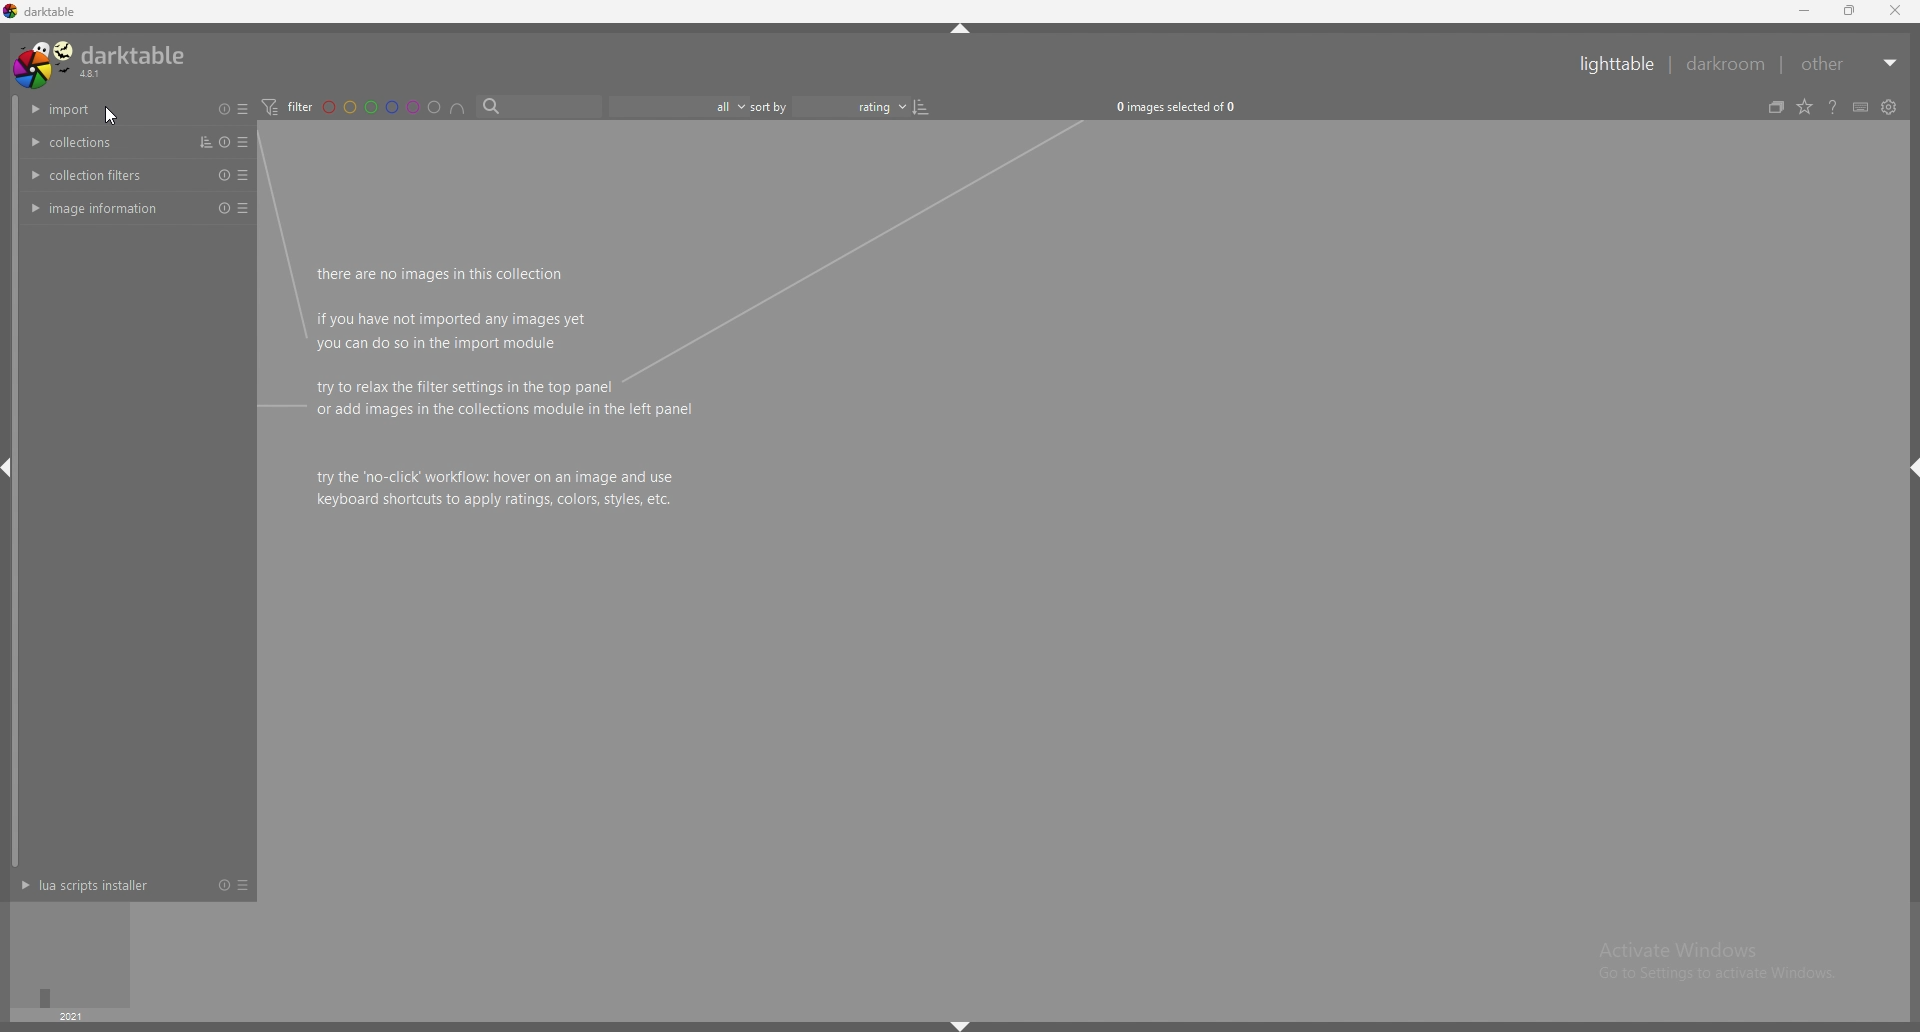 The image size is (1920, 1032). Describe the element at coordinates (1851, 11) in the screenshot. I see `maximize` at that location.